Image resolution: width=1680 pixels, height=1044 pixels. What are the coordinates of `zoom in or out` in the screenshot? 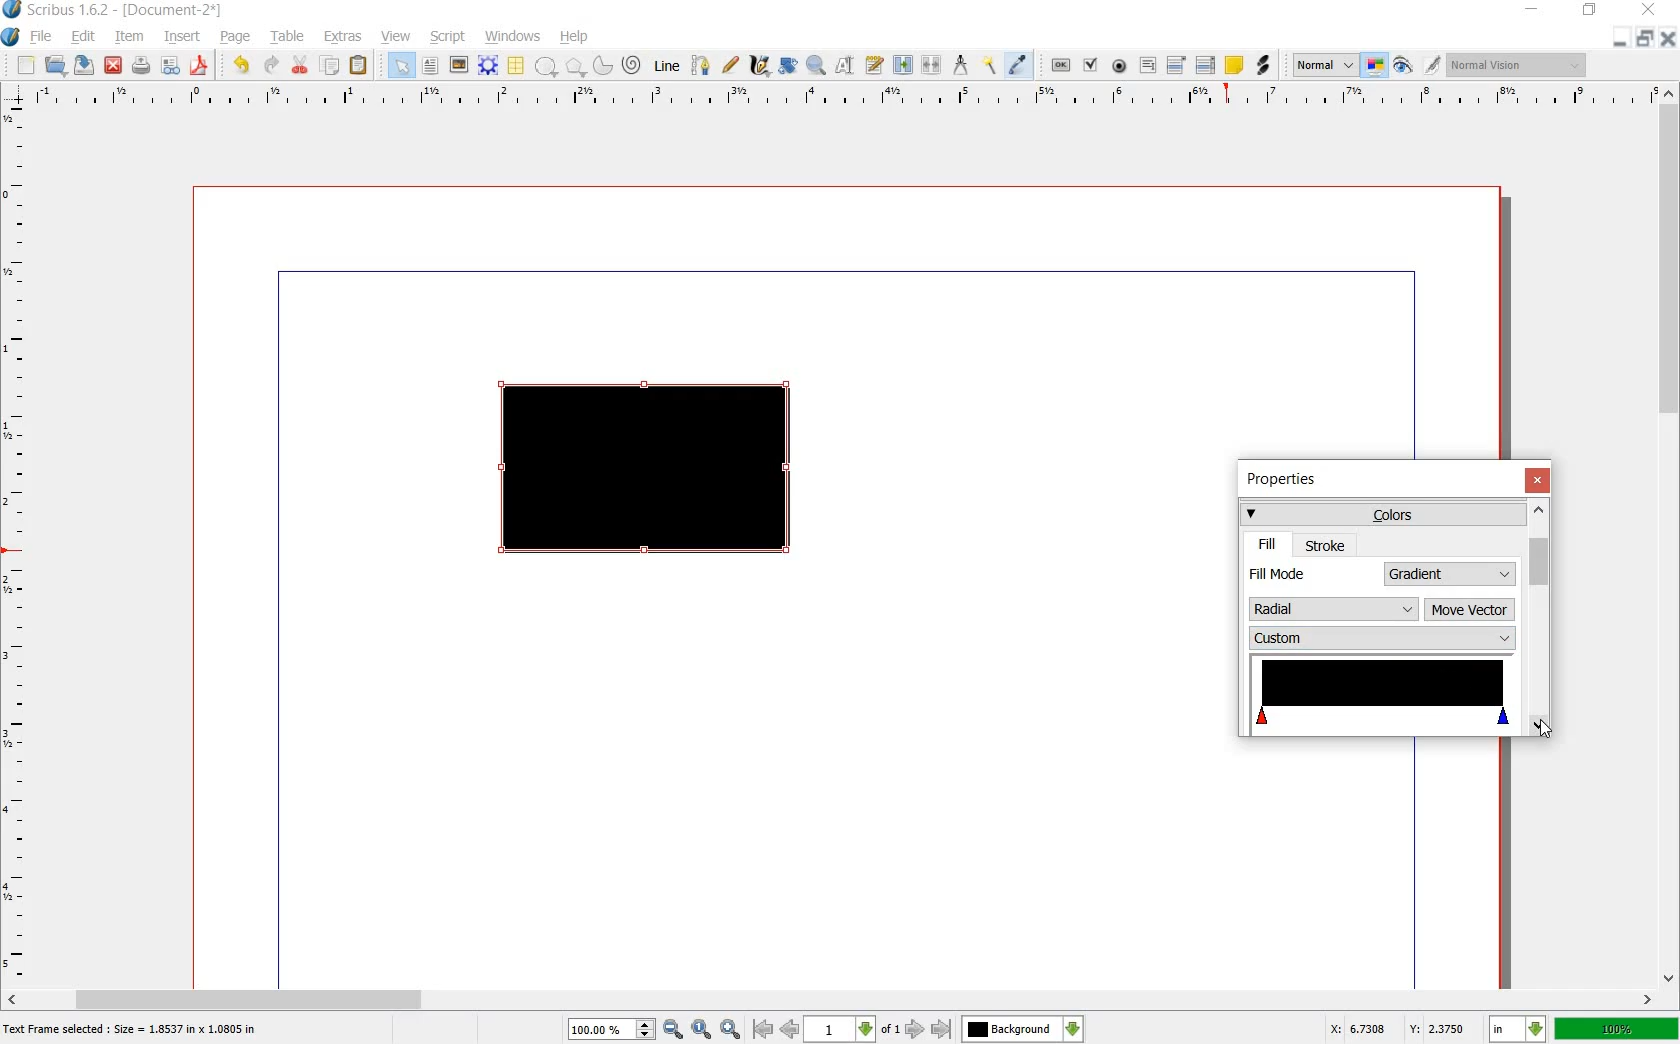 It's located at (815, 67).